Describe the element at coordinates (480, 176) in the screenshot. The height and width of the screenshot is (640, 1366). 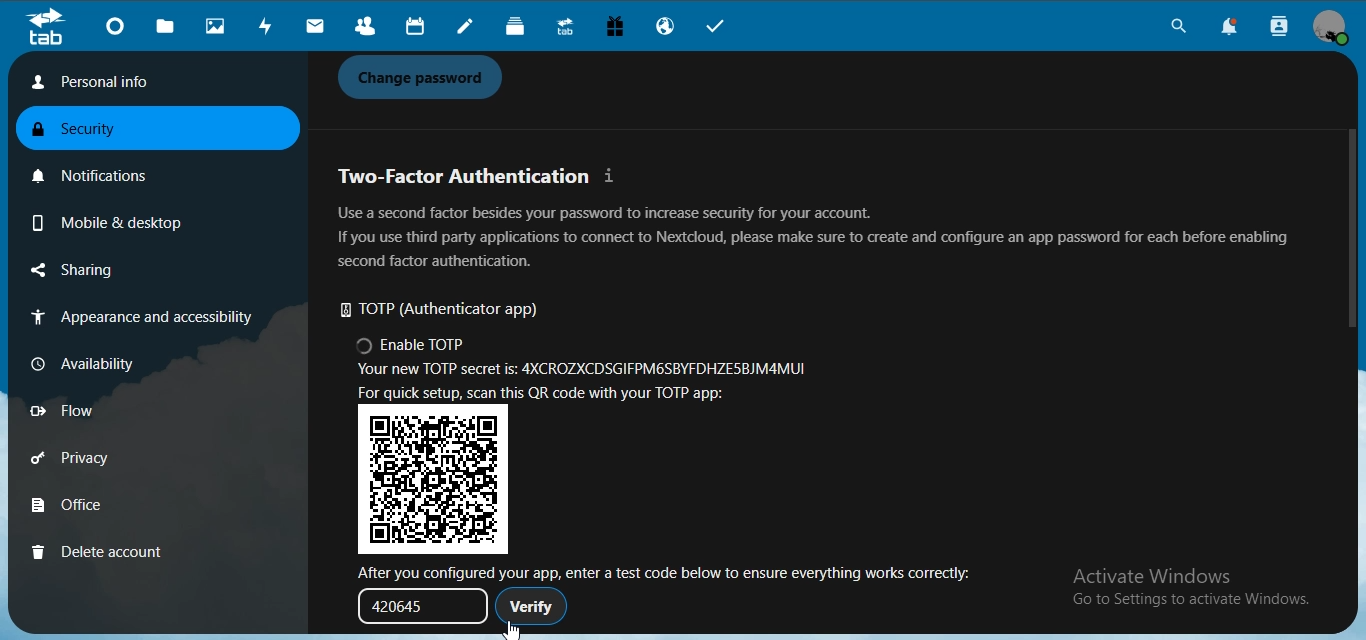
I see `two-factor authentication` at that location.